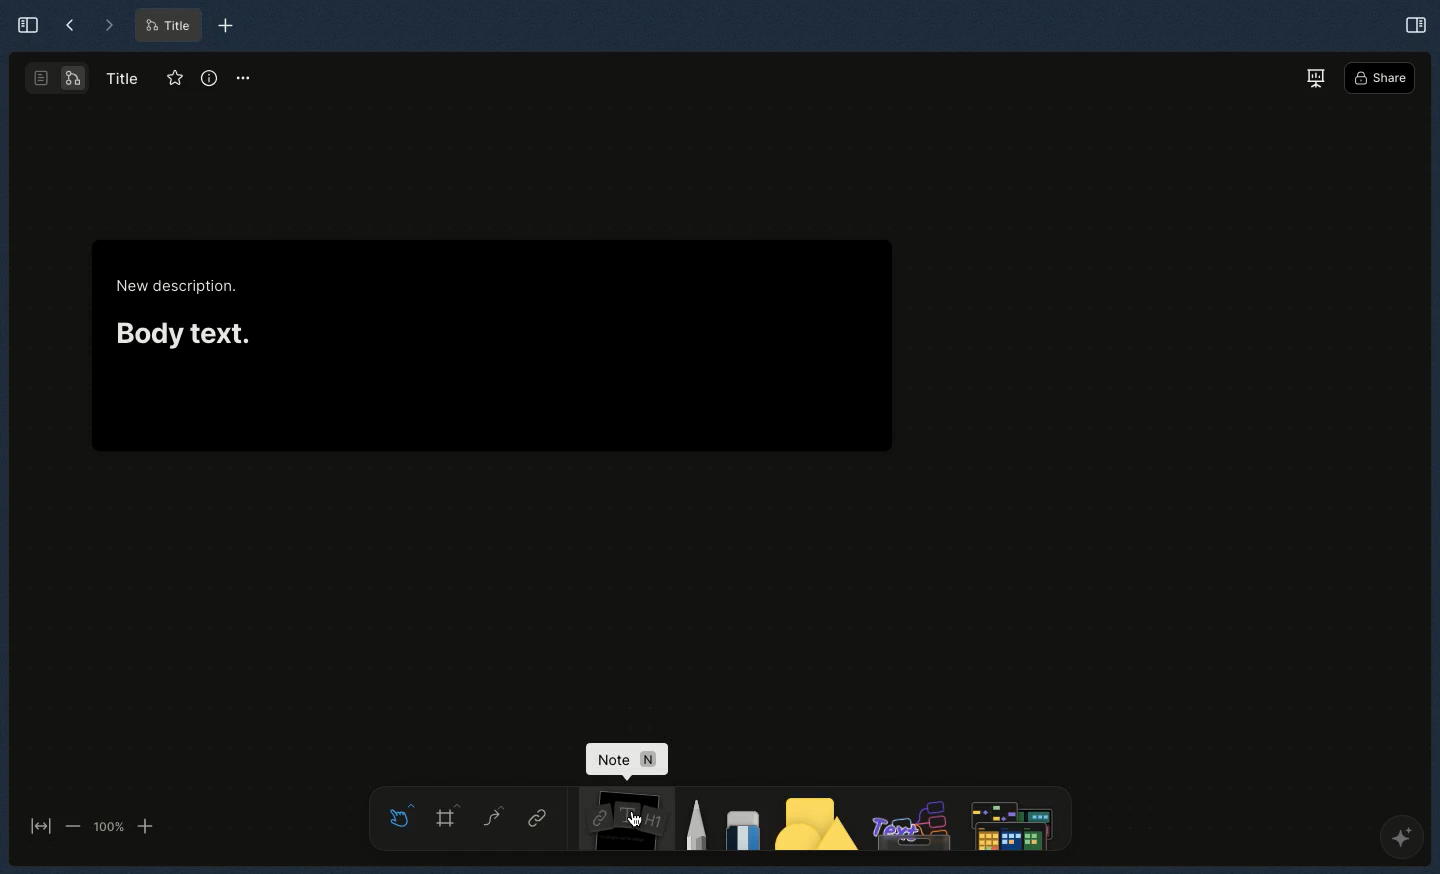 The height and width of the screenshot is (874, 1440). I want to click on 100%, so click(108, 827).